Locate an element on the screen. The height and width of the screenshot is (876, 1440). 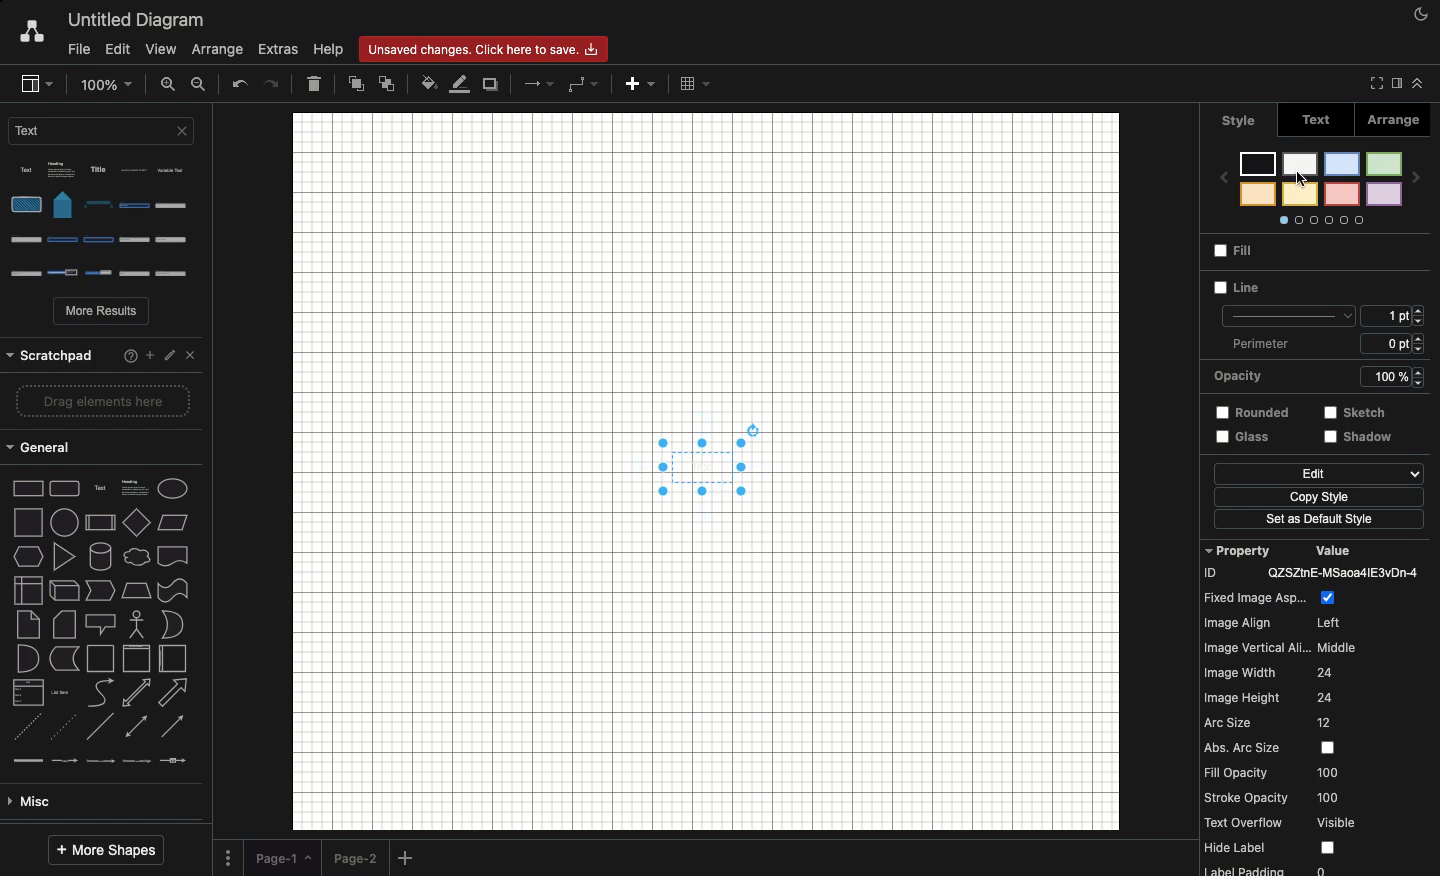
Waypoints is located at coordinates (583, 85).